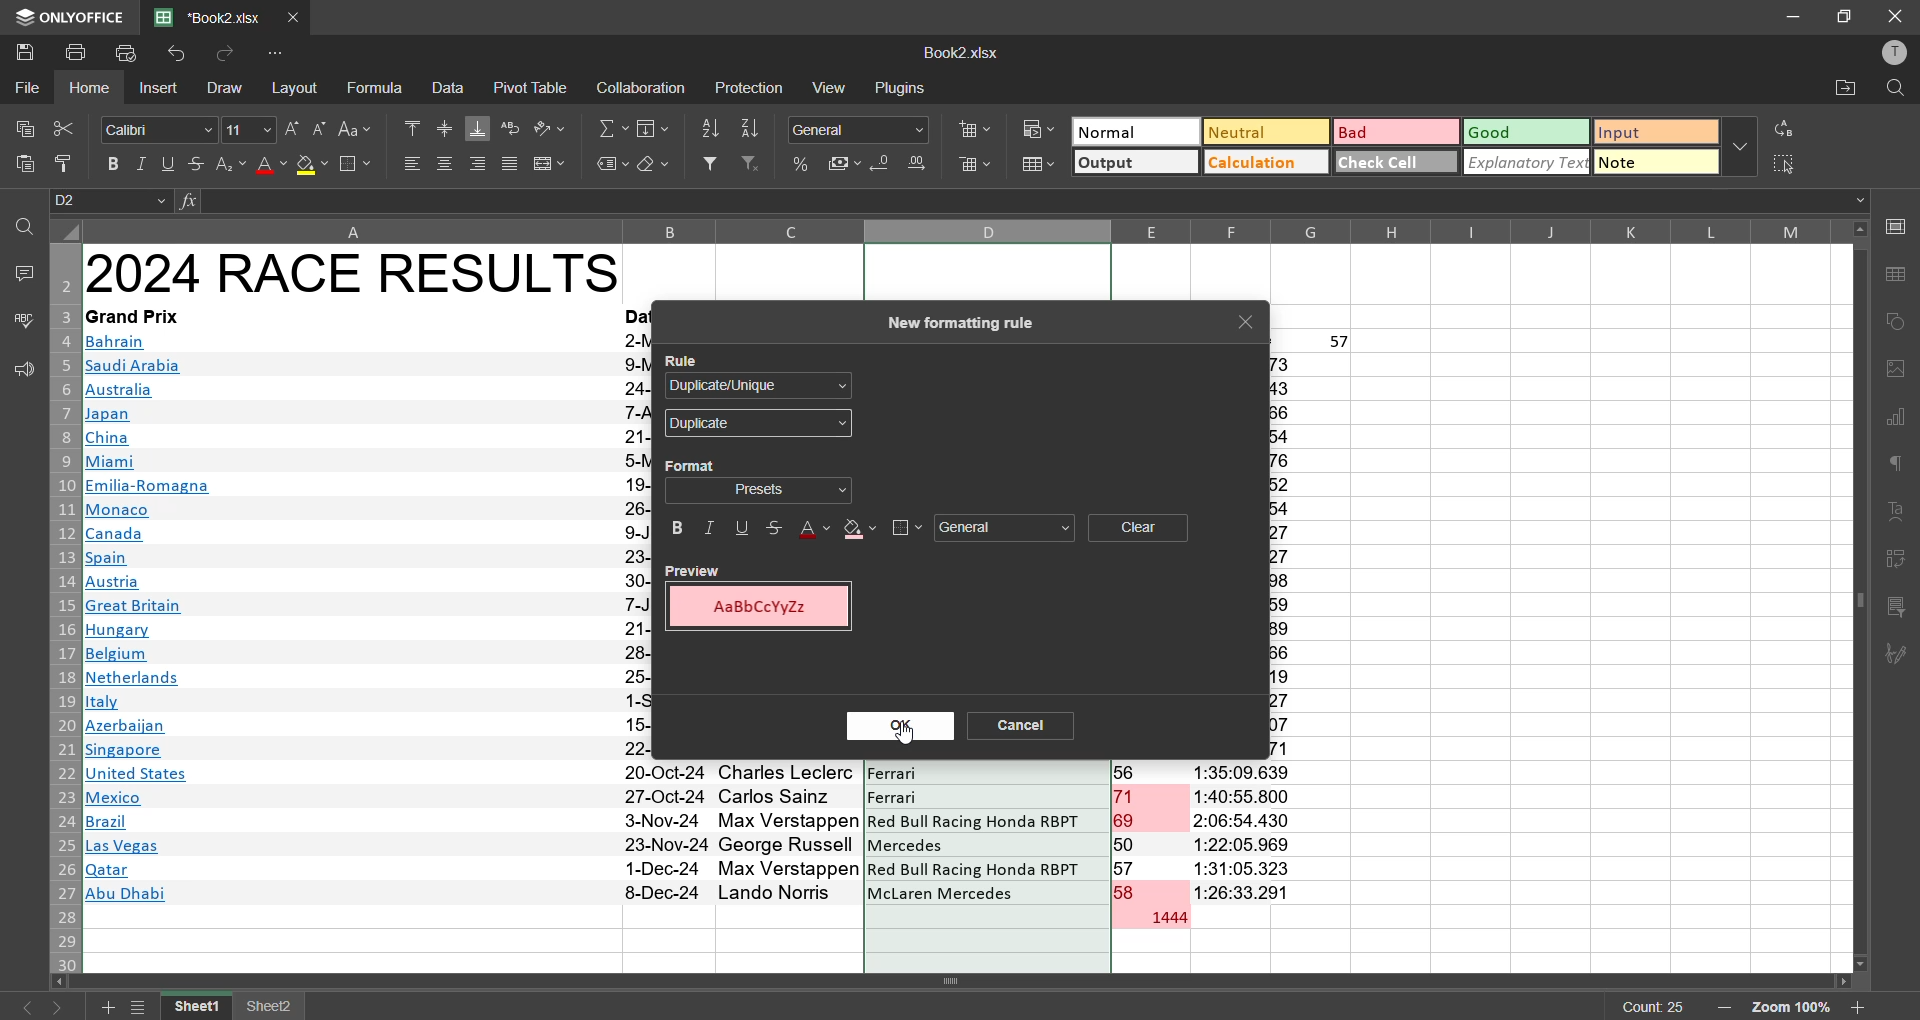 This screenshot has width=1920, height=1020. I want to click on file, so click(28, 85).